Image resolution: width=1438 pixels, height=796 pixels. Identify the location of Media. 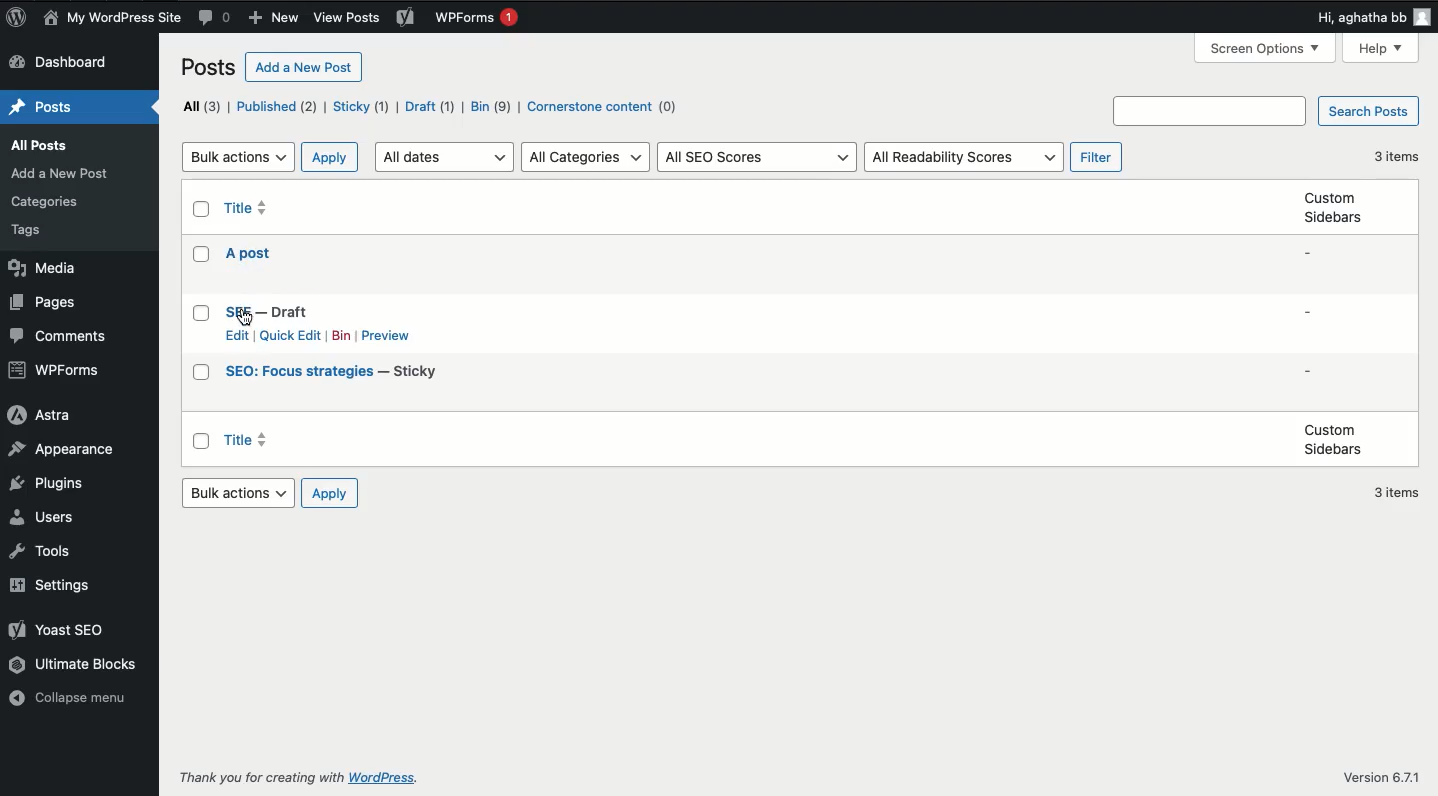
(42, 270).